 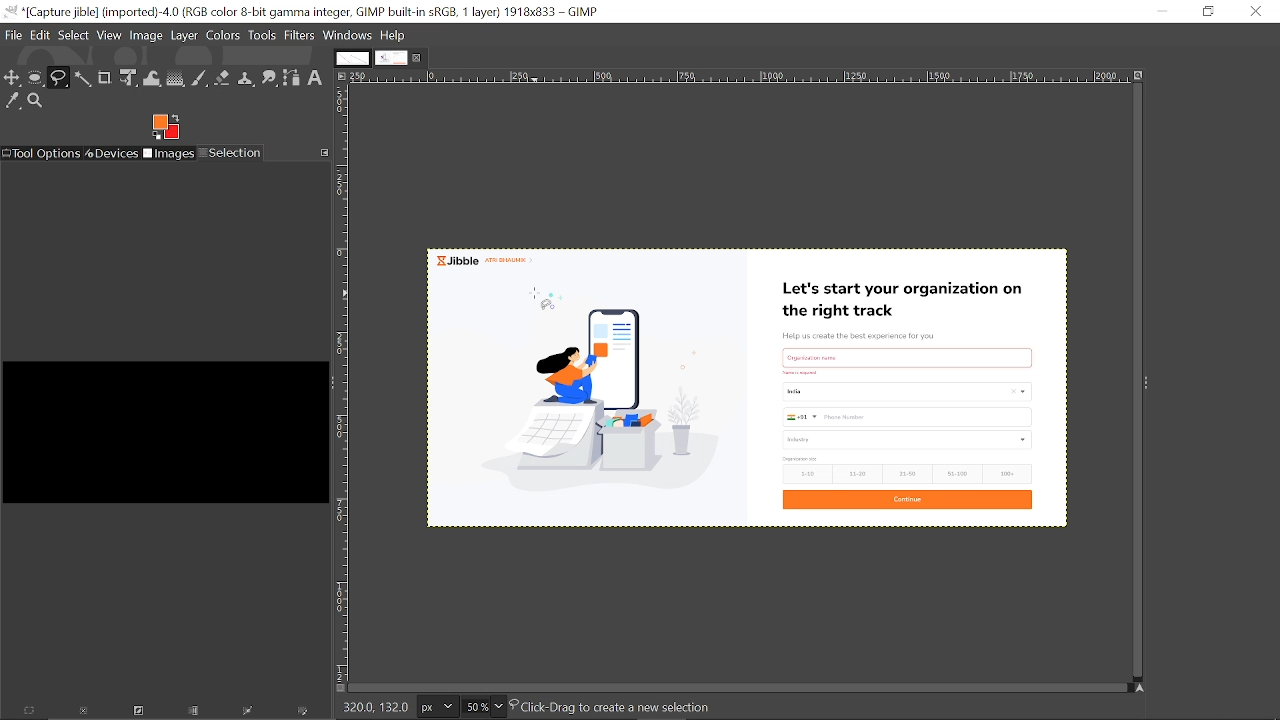 What do you see at coordinates (270, 77) in the screenshot?
I see `Smudge tool` at bounding box center [270, 77].